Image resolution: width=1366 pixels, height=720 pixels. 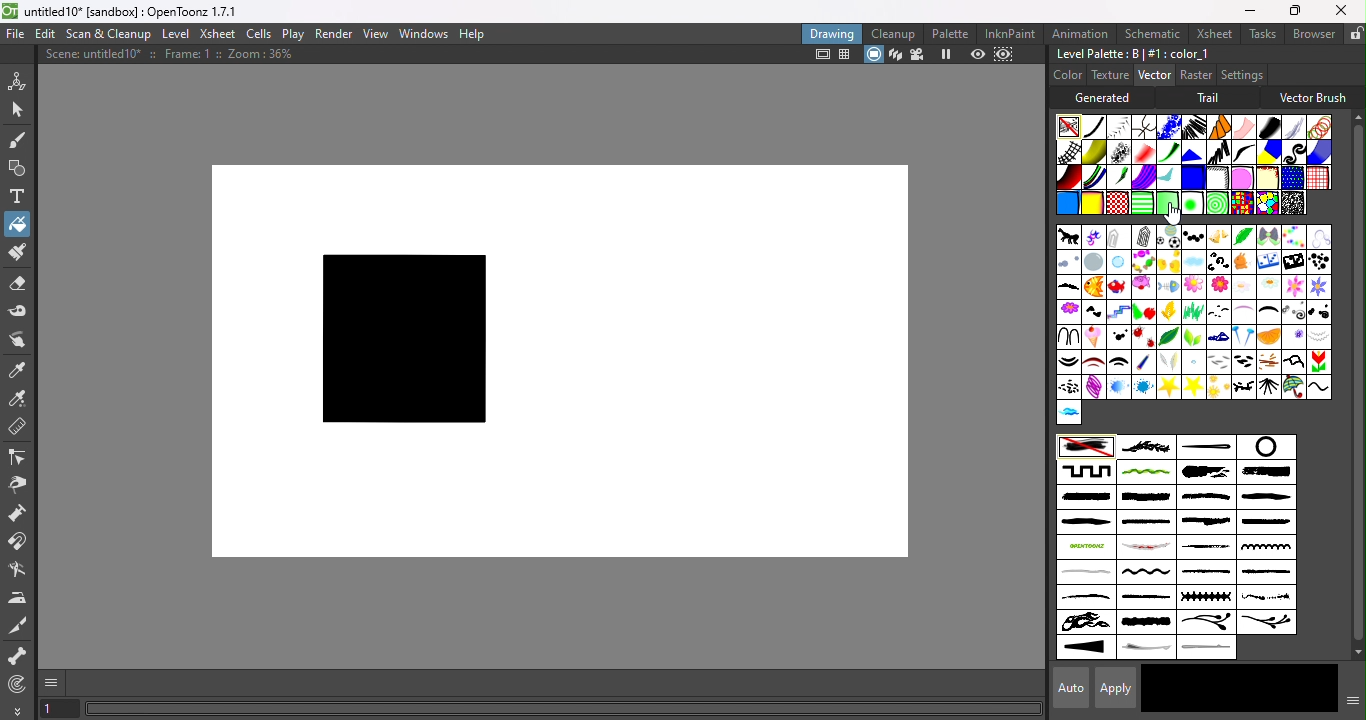 I want to click on Chalk, so click(x=1119, y=152).